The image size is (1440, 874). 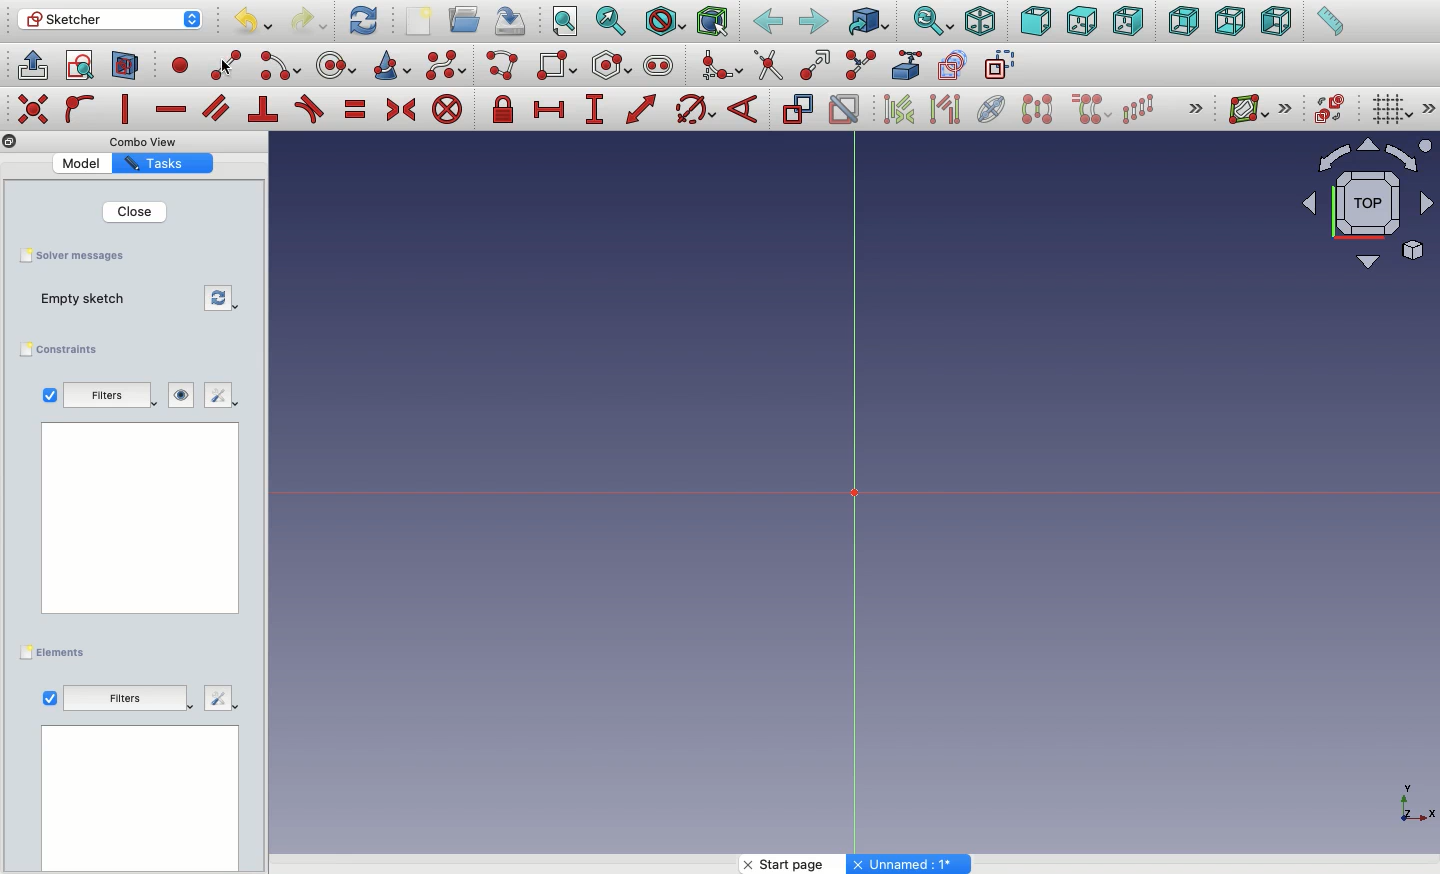 I want to click on Draw style, so click(x=665, y=21).